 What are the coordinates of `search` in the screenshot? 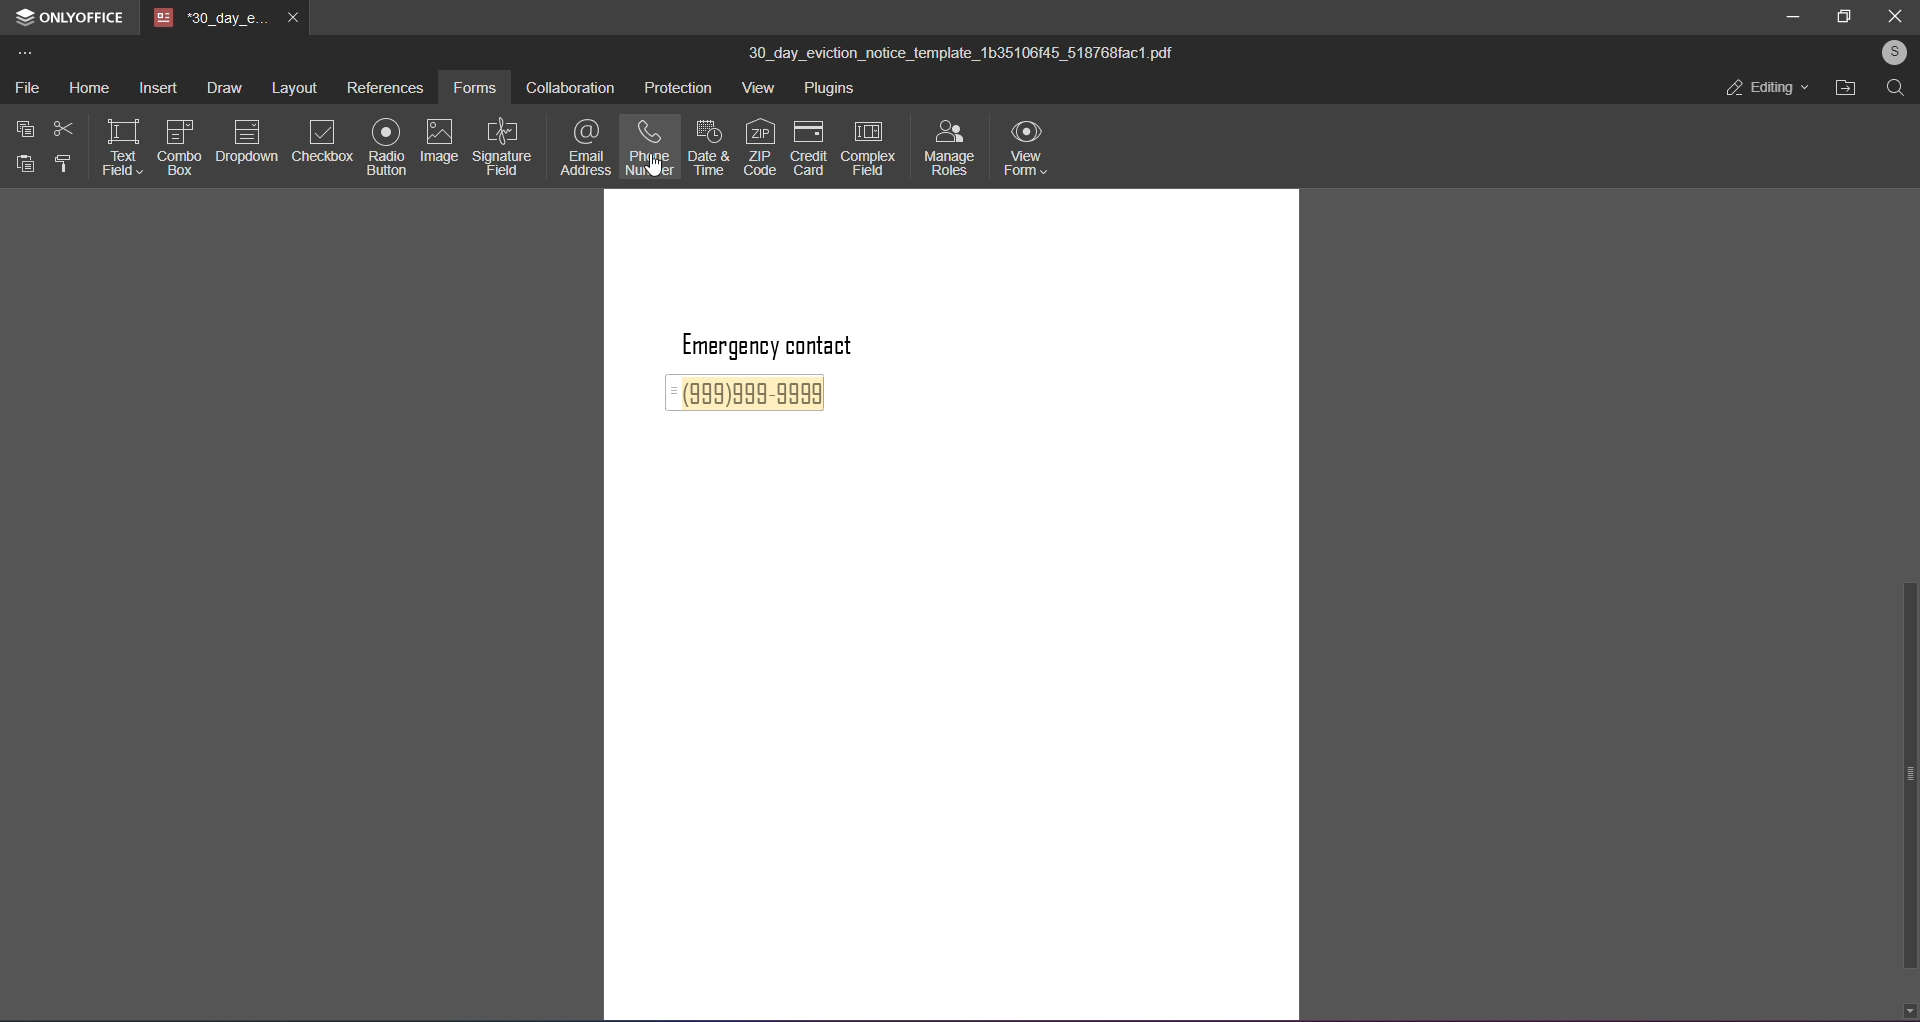 It's located at (1895, 92).